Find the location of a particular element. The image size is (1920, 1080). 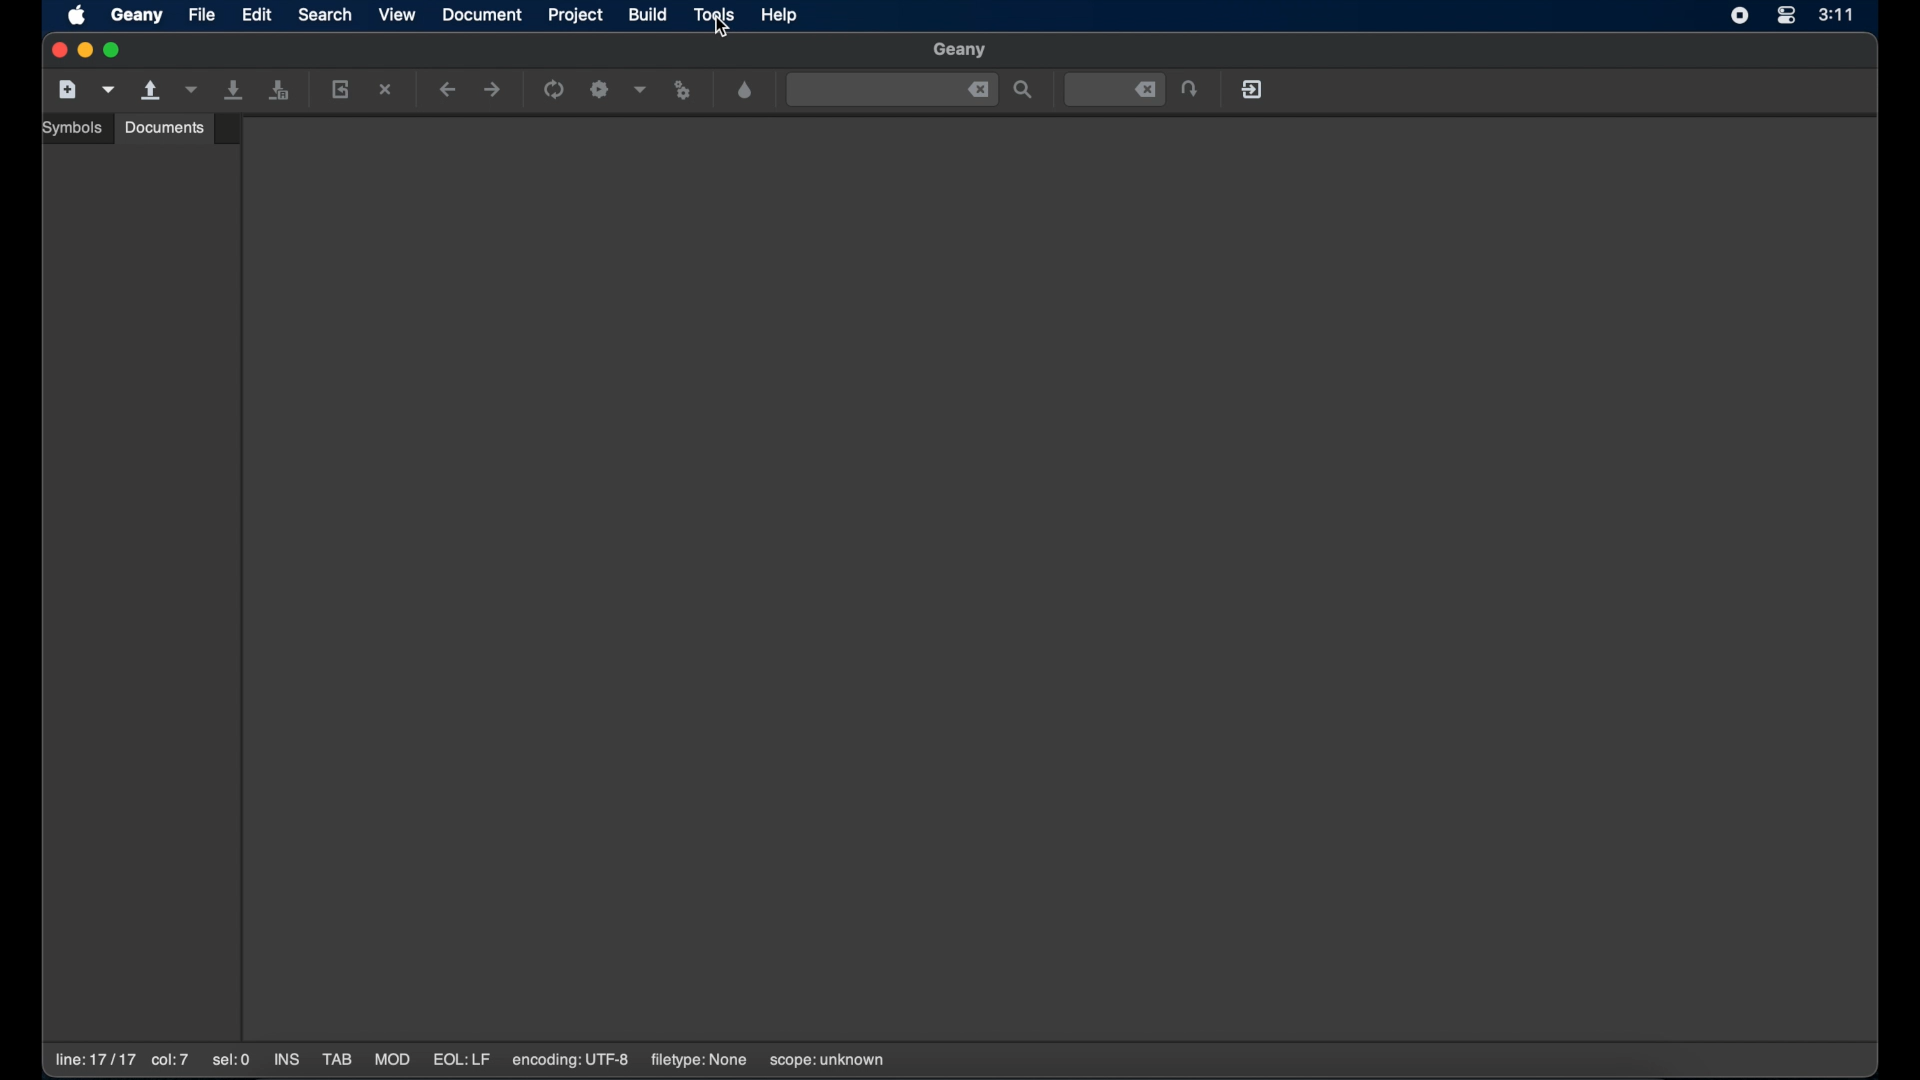

reload the current file is located at coordinates (341, 89).